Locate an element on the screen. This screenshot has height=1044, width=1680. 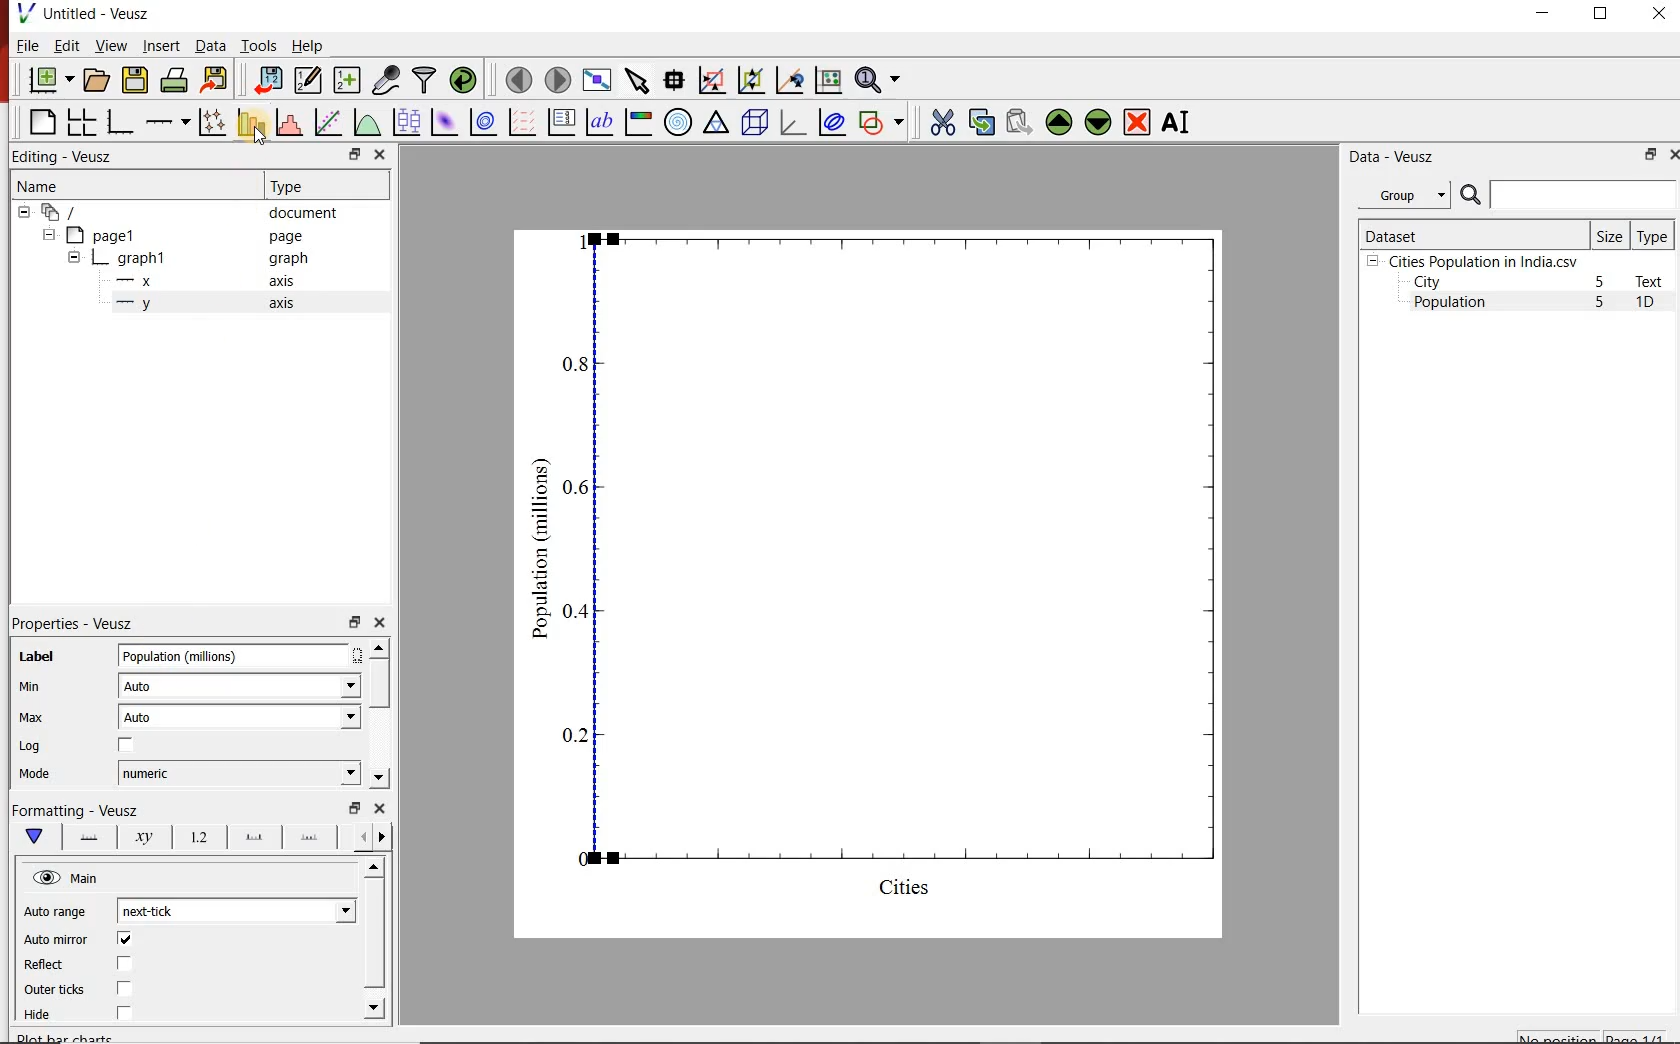
MINIMIZE is located at coordinates (1544, 13).